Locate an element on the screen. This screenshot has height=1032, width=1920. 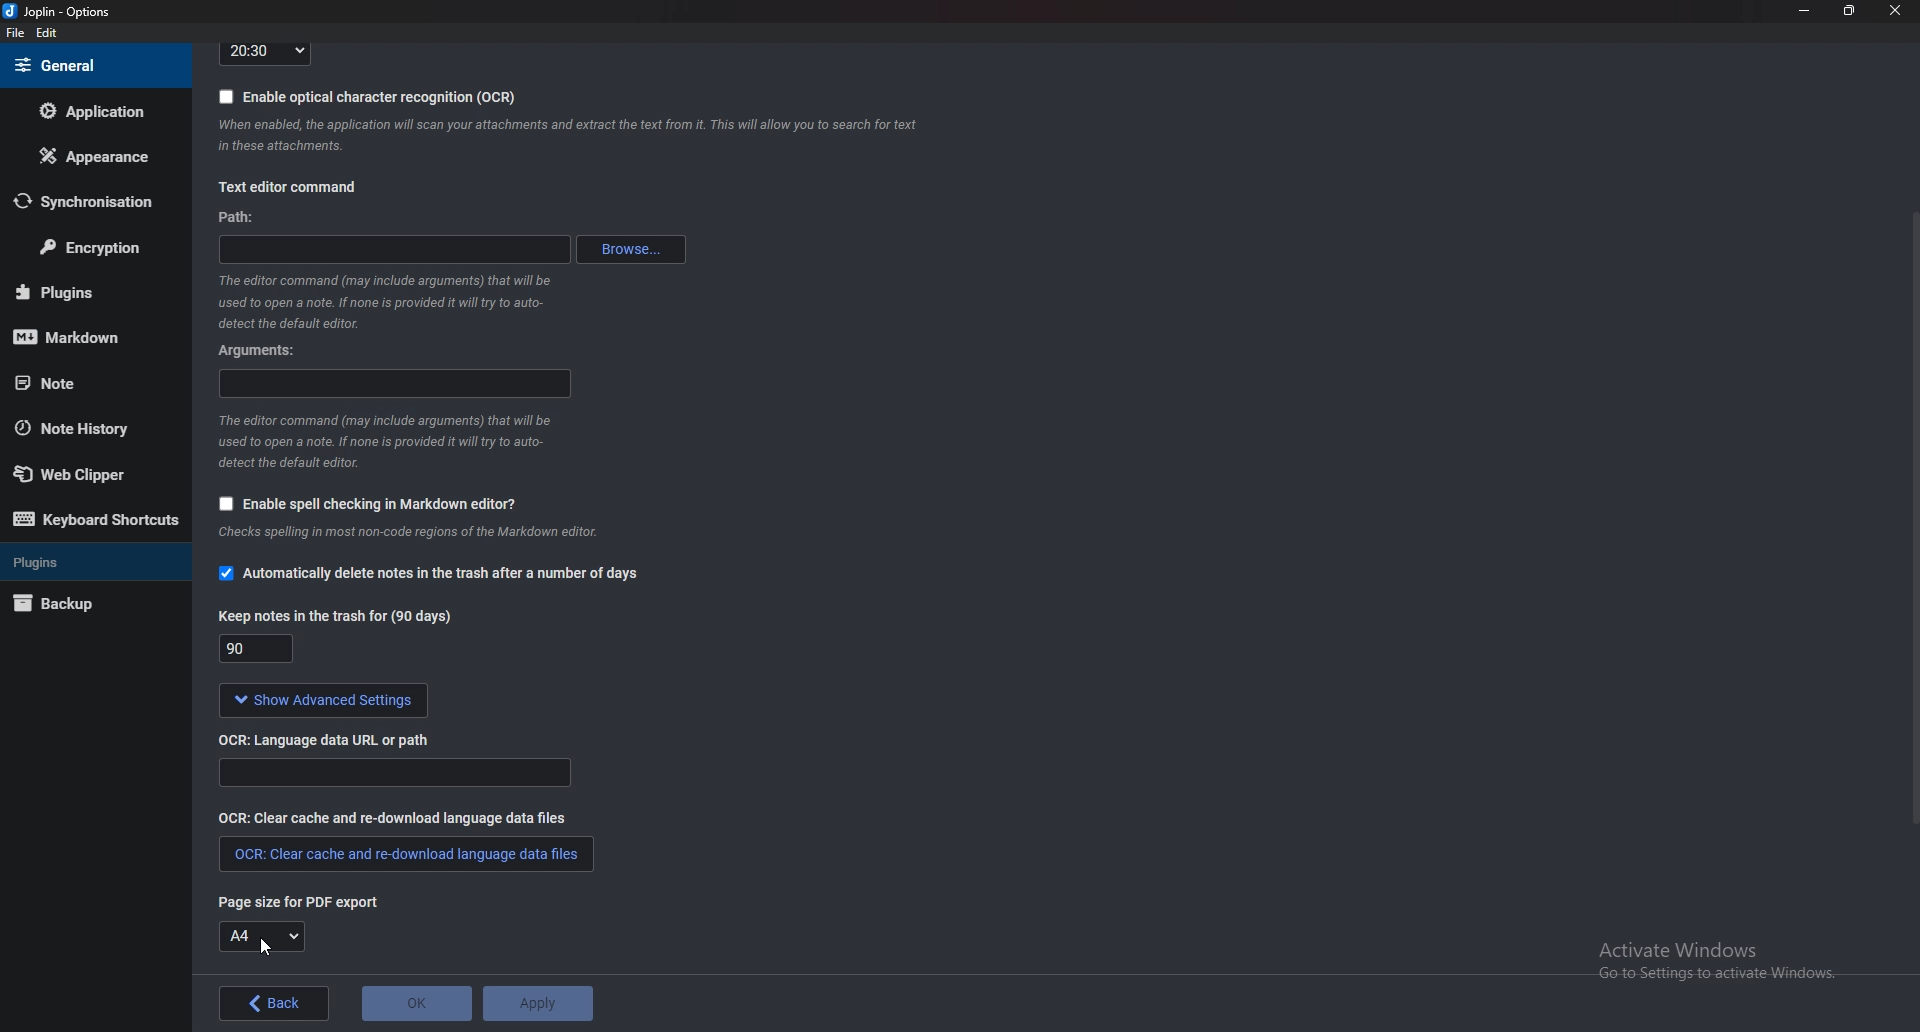
O C R is located at coordinates (333, 738).